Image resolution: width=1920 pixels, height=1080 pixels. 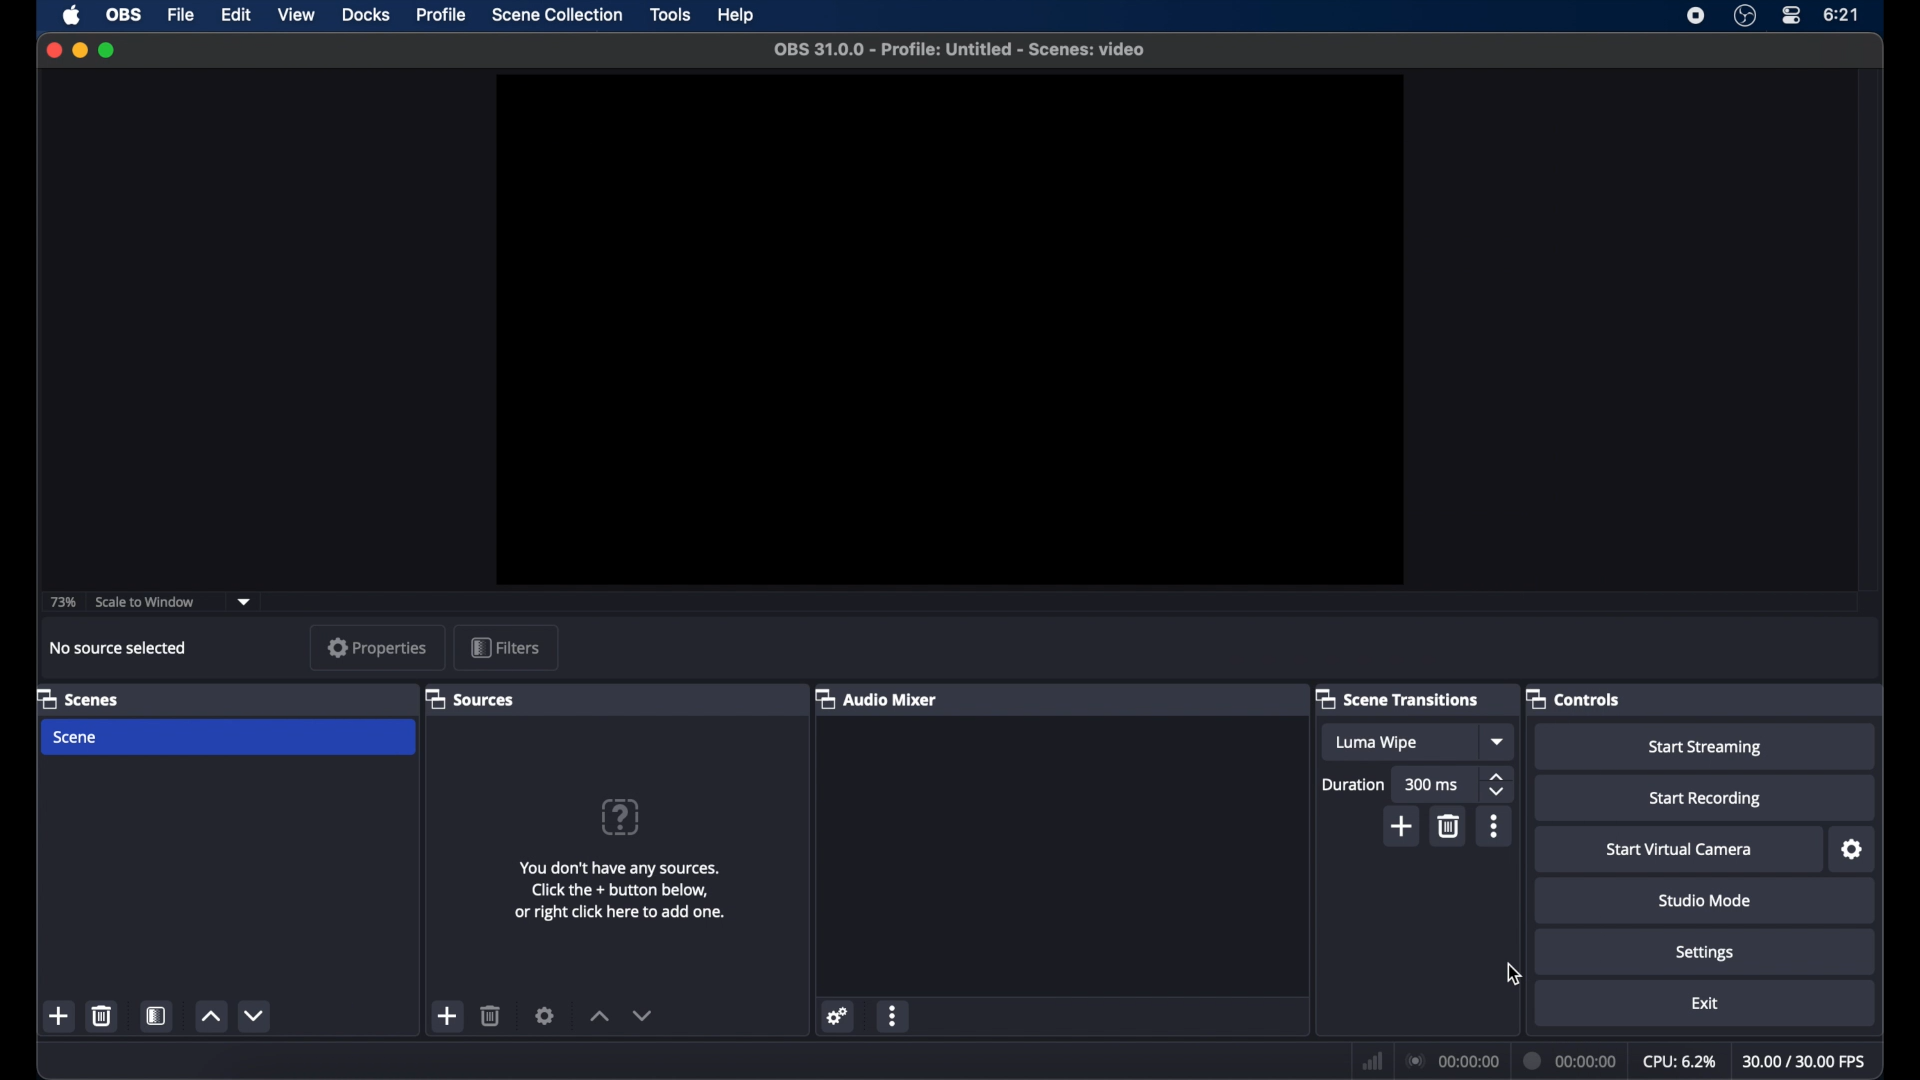 I want to click on connection, so click(x=1452, y=1060).